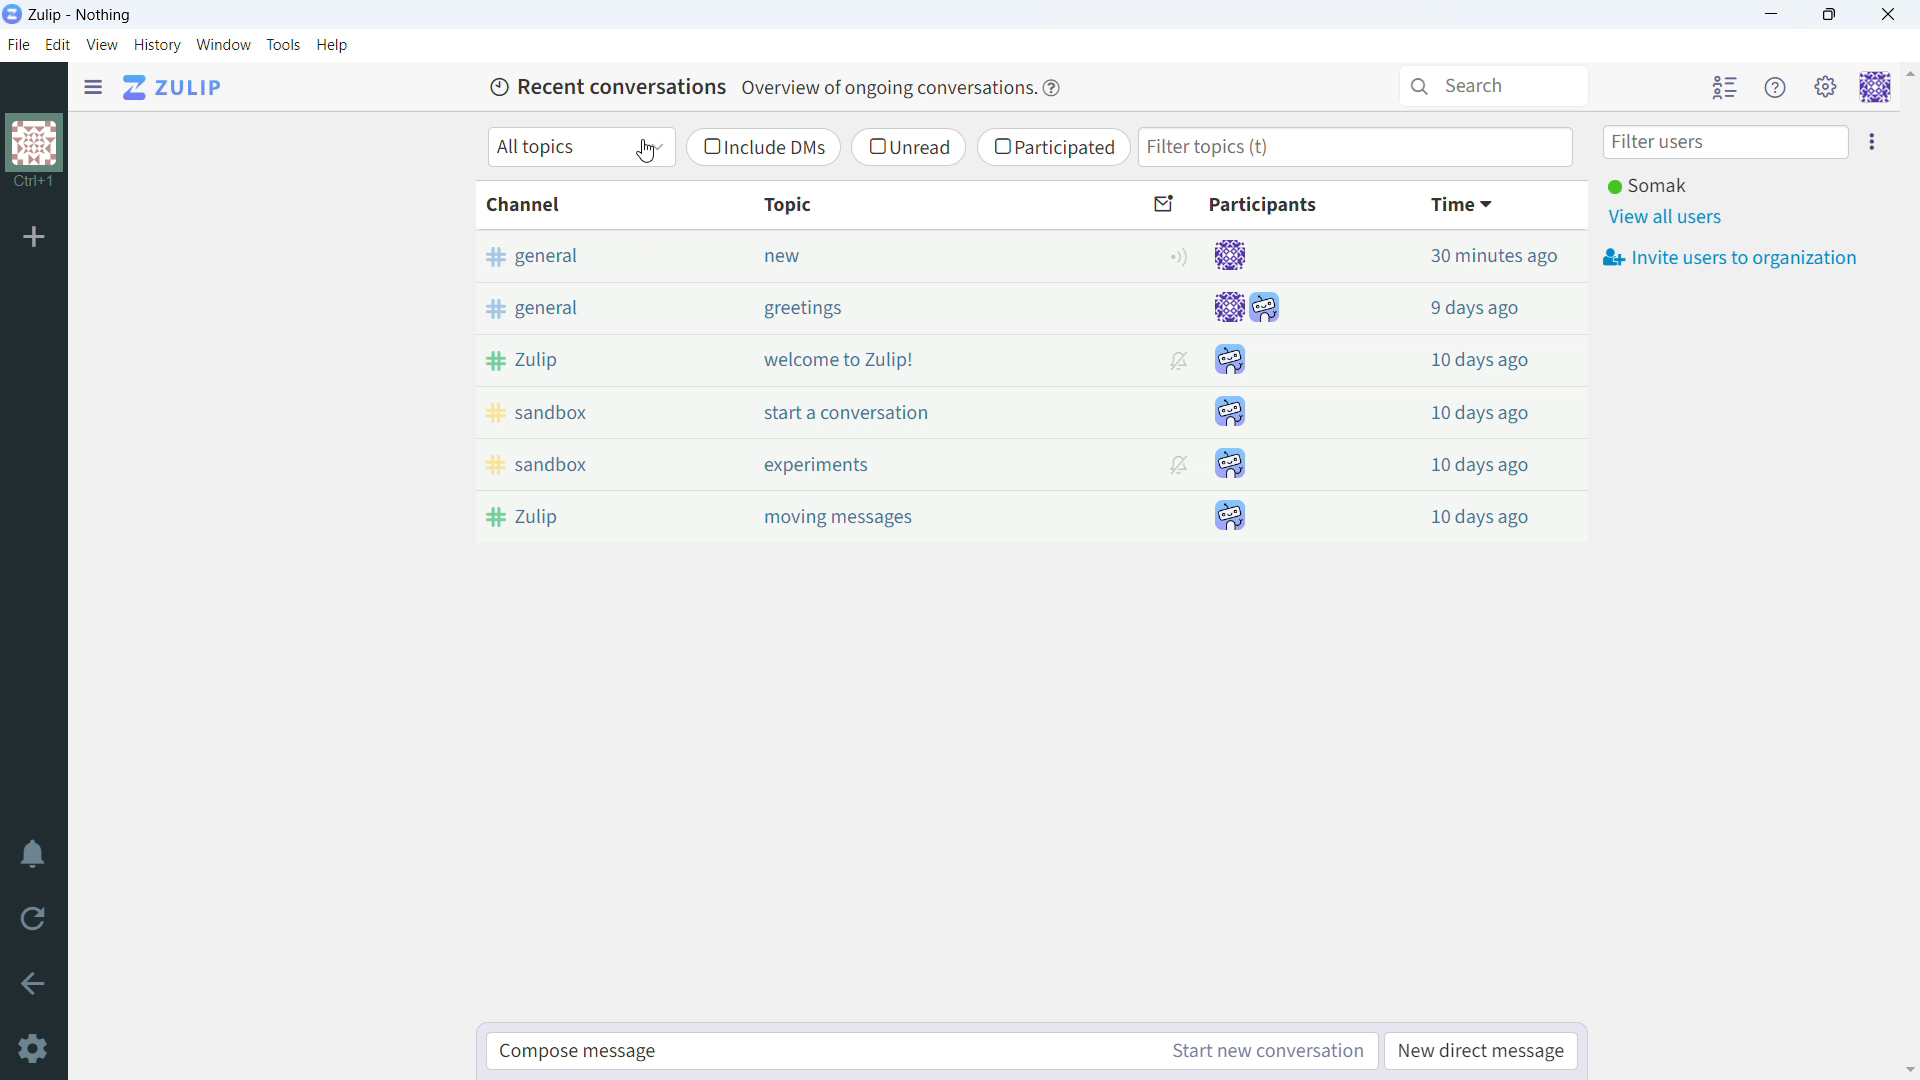 This screenshot has width=1920, height=1080. What do you see at coordinates (176, 87) in the screenshot?
I see `go to home view` at bounding box center [176, 87].